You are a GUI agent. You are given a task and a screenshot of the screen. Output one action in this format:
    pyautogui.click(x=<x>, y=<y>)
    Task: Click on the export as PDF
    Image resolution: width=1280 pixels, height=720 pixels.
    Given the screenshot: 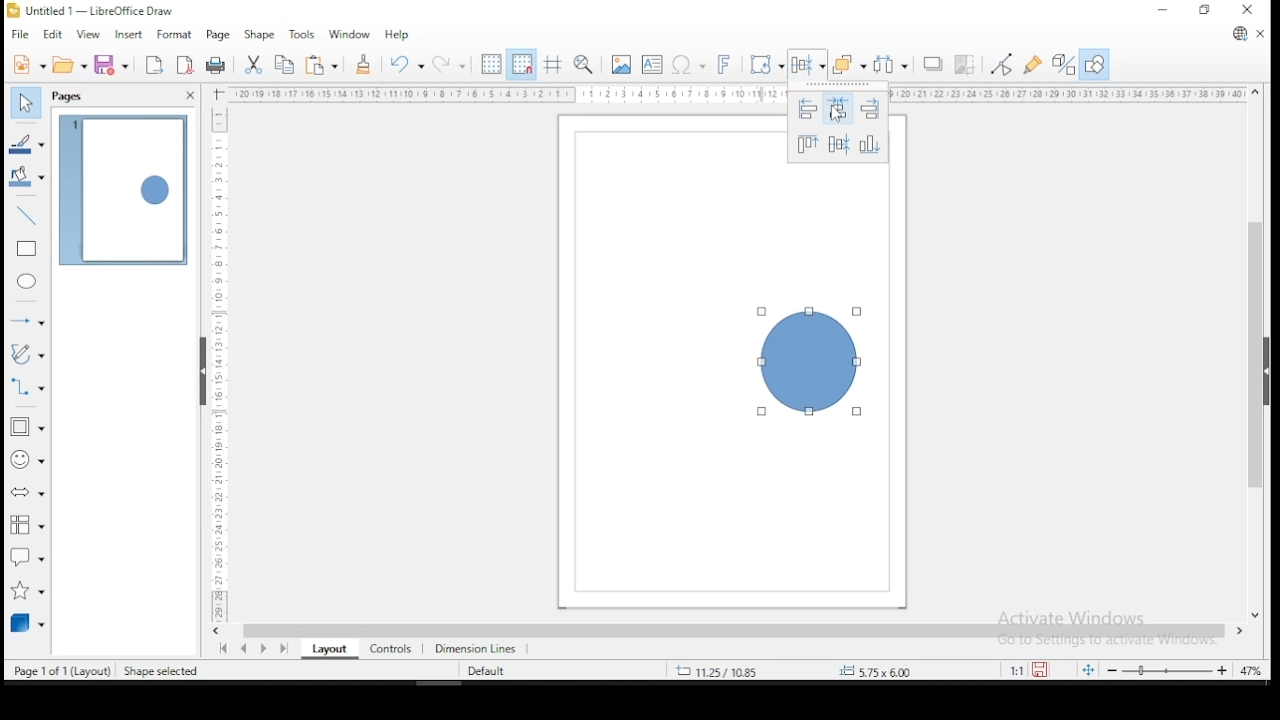 What is the action you would take?
    pyautogui.click(x=186, y=63)
    